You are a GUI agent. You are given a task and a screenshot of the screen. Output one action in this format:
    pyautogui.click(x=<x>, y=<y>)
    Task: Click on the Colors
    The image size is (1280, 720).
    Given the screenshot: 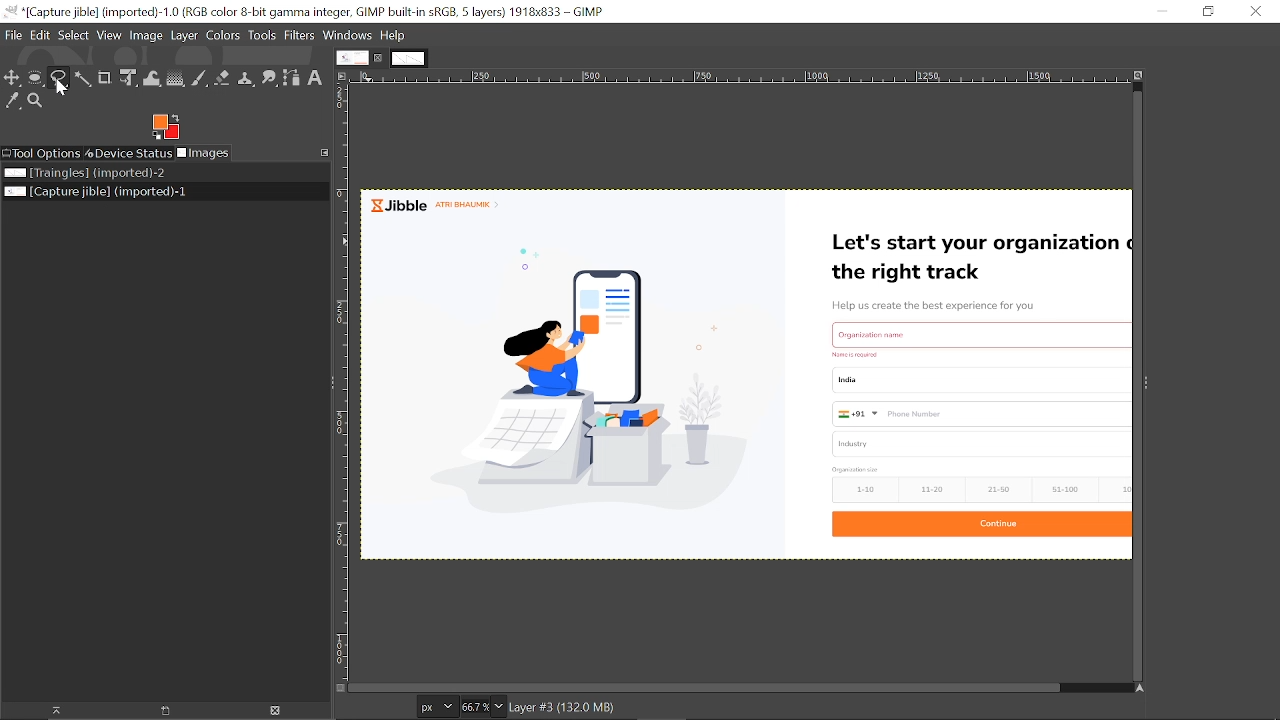 What is the action you would take?
    pyautogui.click(x=223, y=38)
    